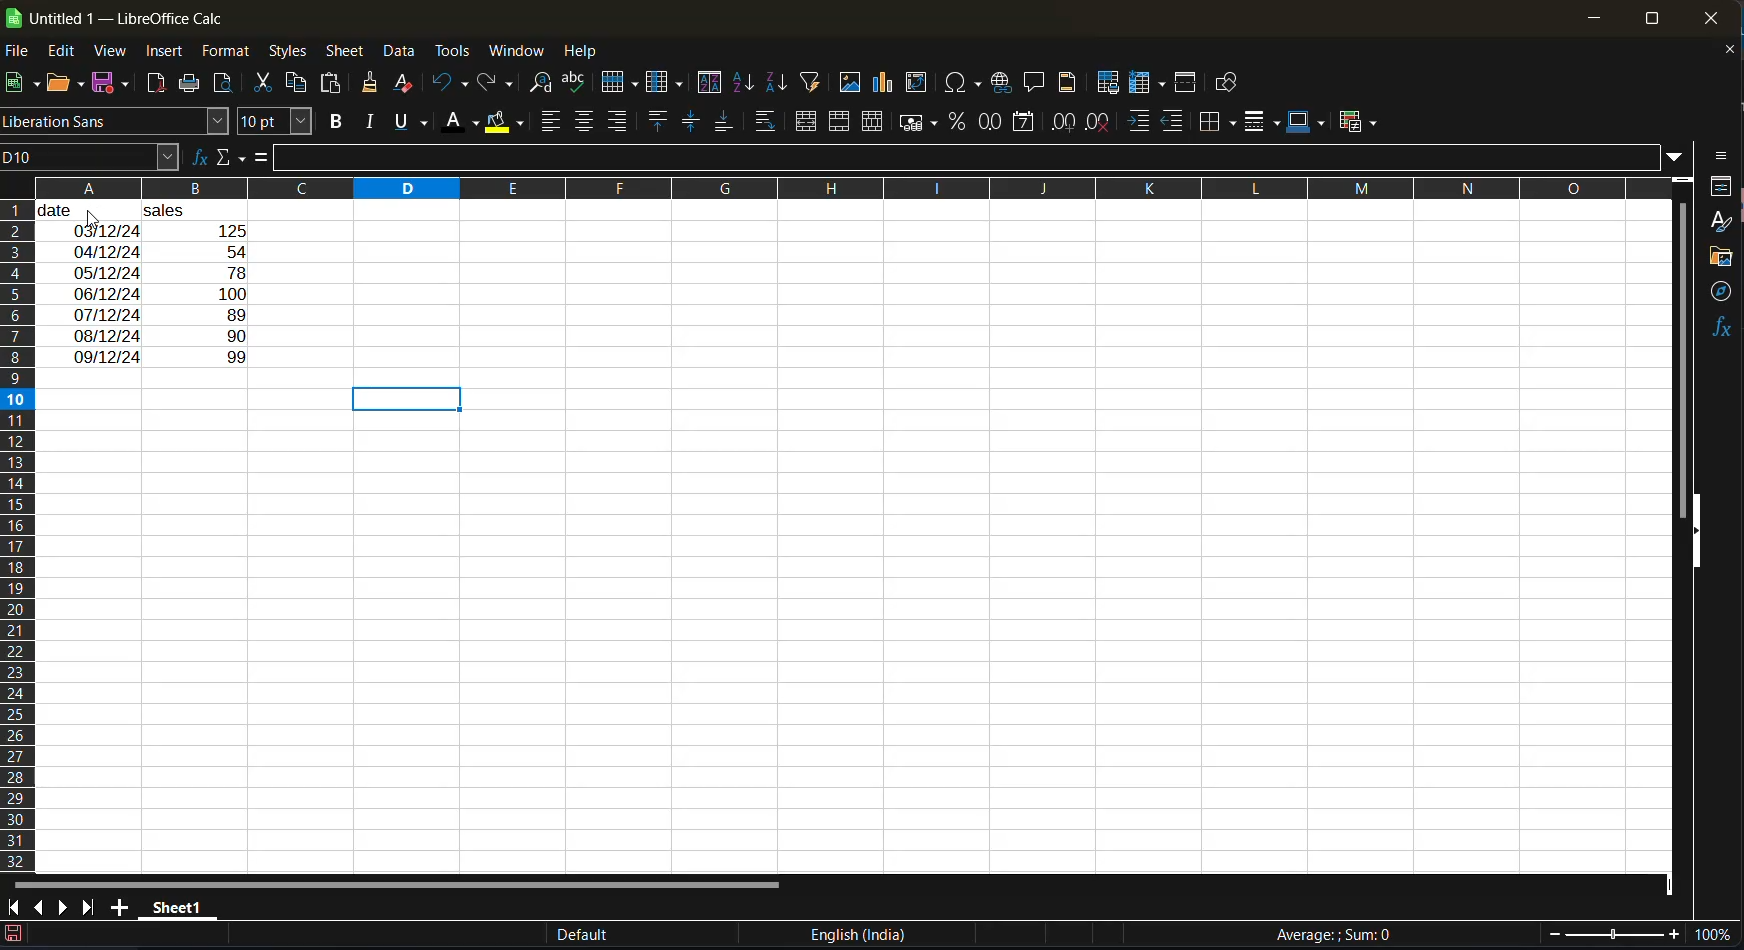 The image size is (1744, 950). Describe the element at coordinates (199, 160) in the screenshot. I see `function wizard` at that location.